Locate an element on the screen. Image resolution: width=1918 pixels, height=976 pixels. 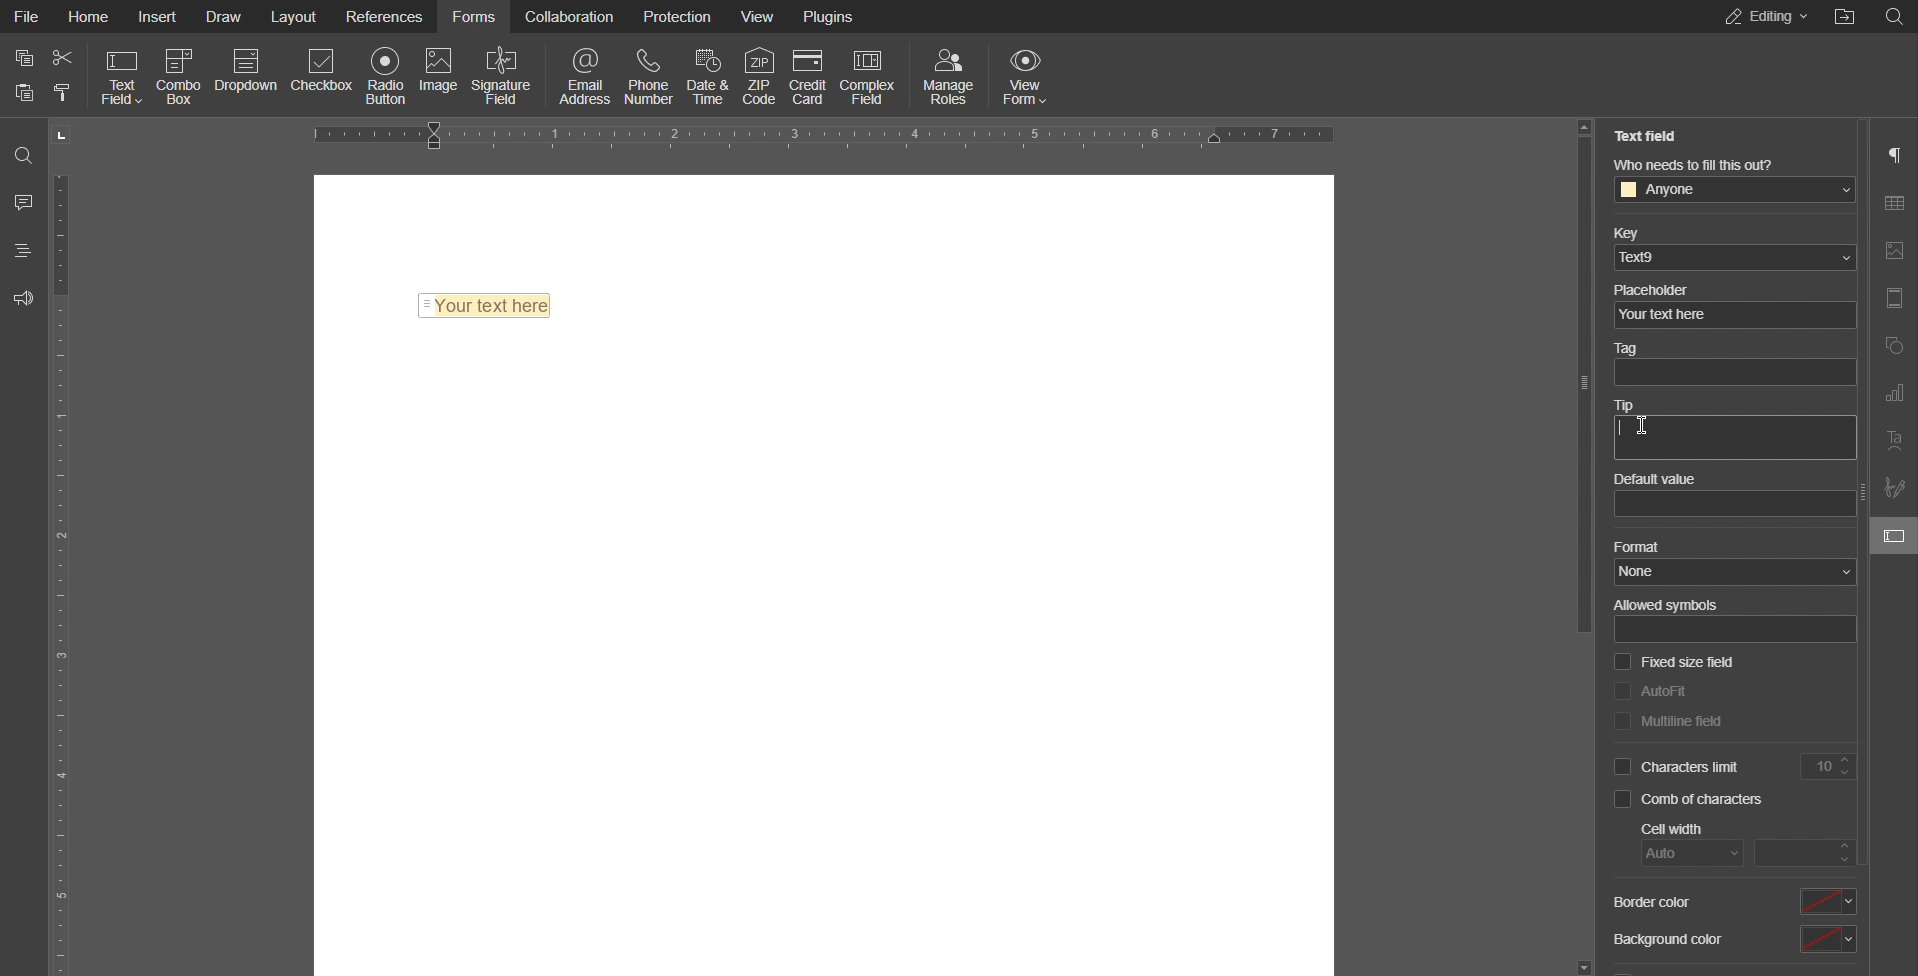
Editing is located at coordinates (1765, 17).